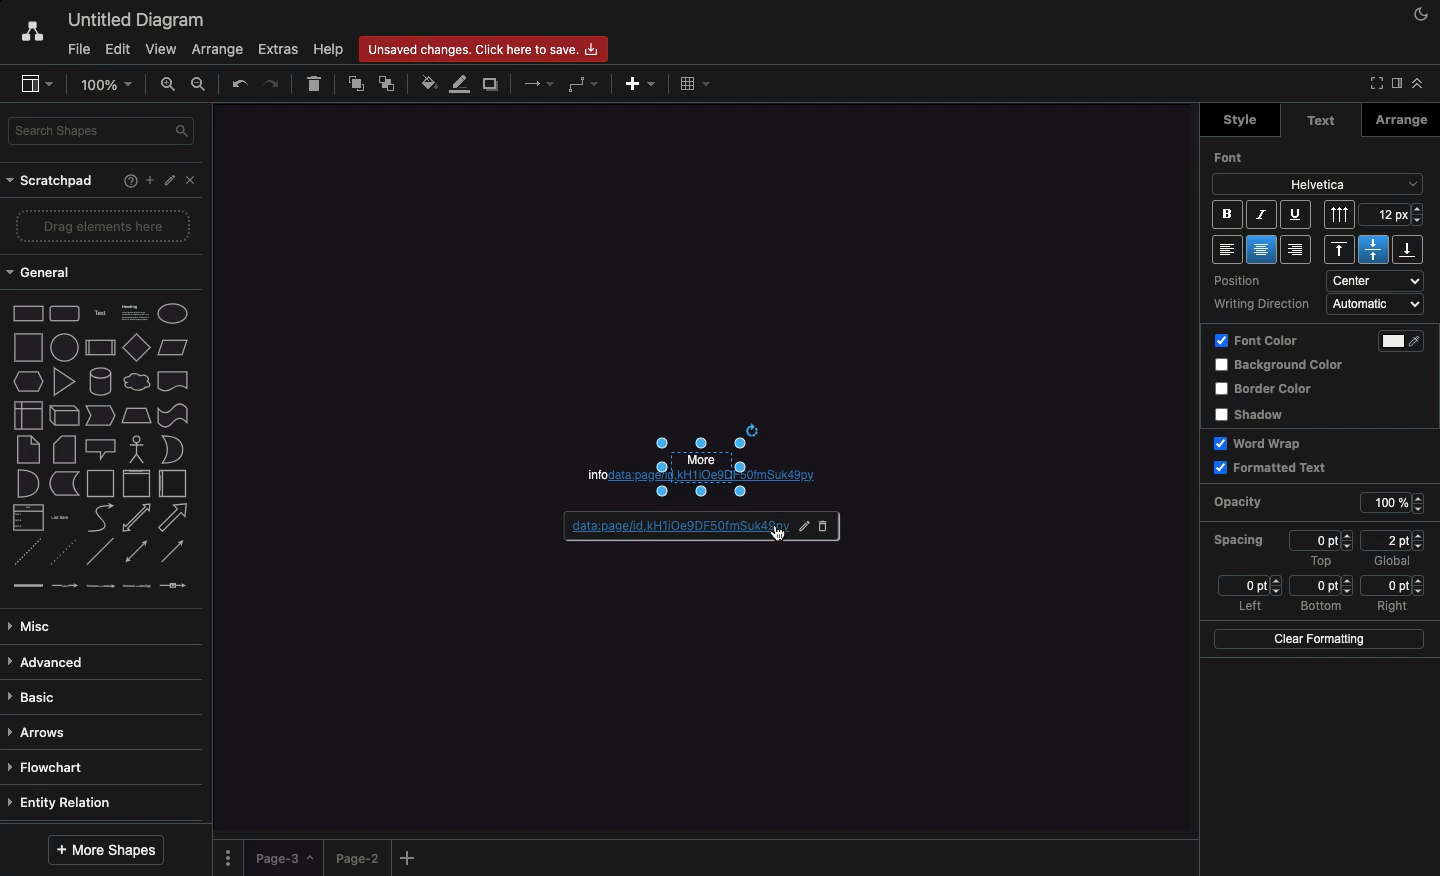 The height and width of the screenshot is (876, 1440). I want to click on connector with 3 labels, so click(137, 586).